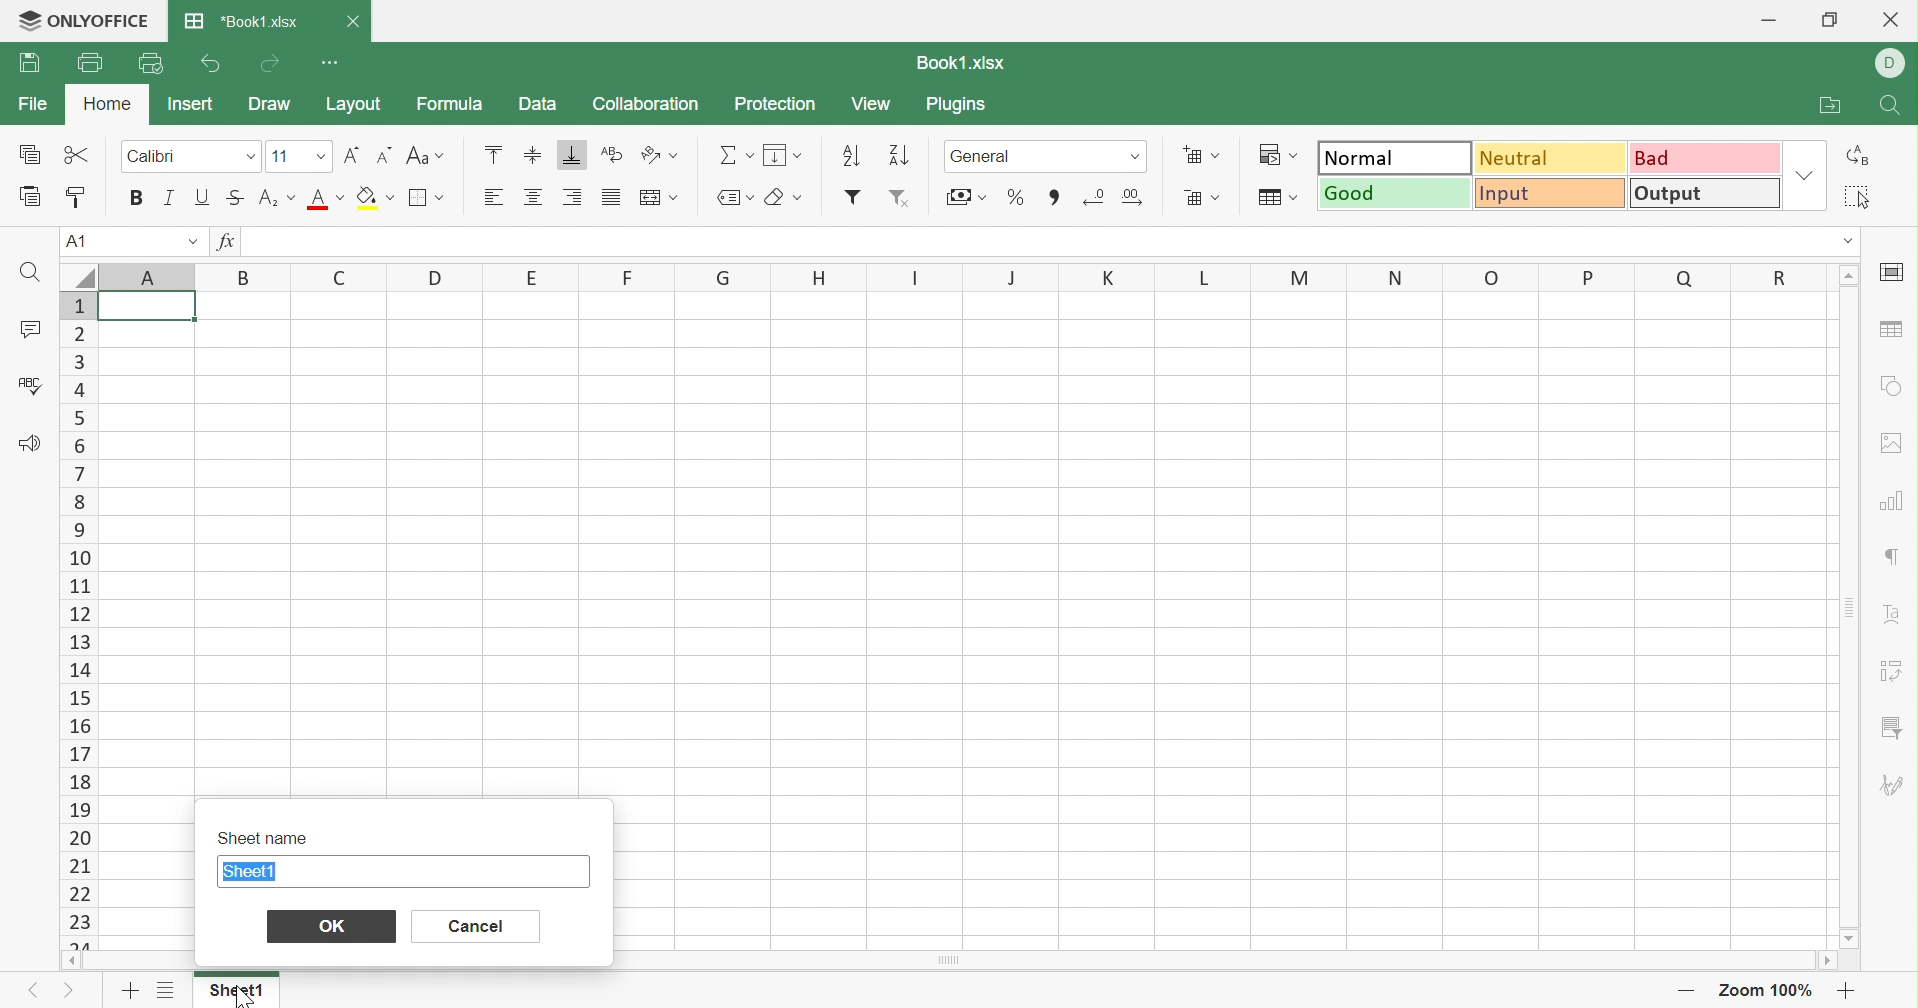  Describe the element at coordinates (272, 195) in the screenshot. I see `Superscript/Subscript` at that location.